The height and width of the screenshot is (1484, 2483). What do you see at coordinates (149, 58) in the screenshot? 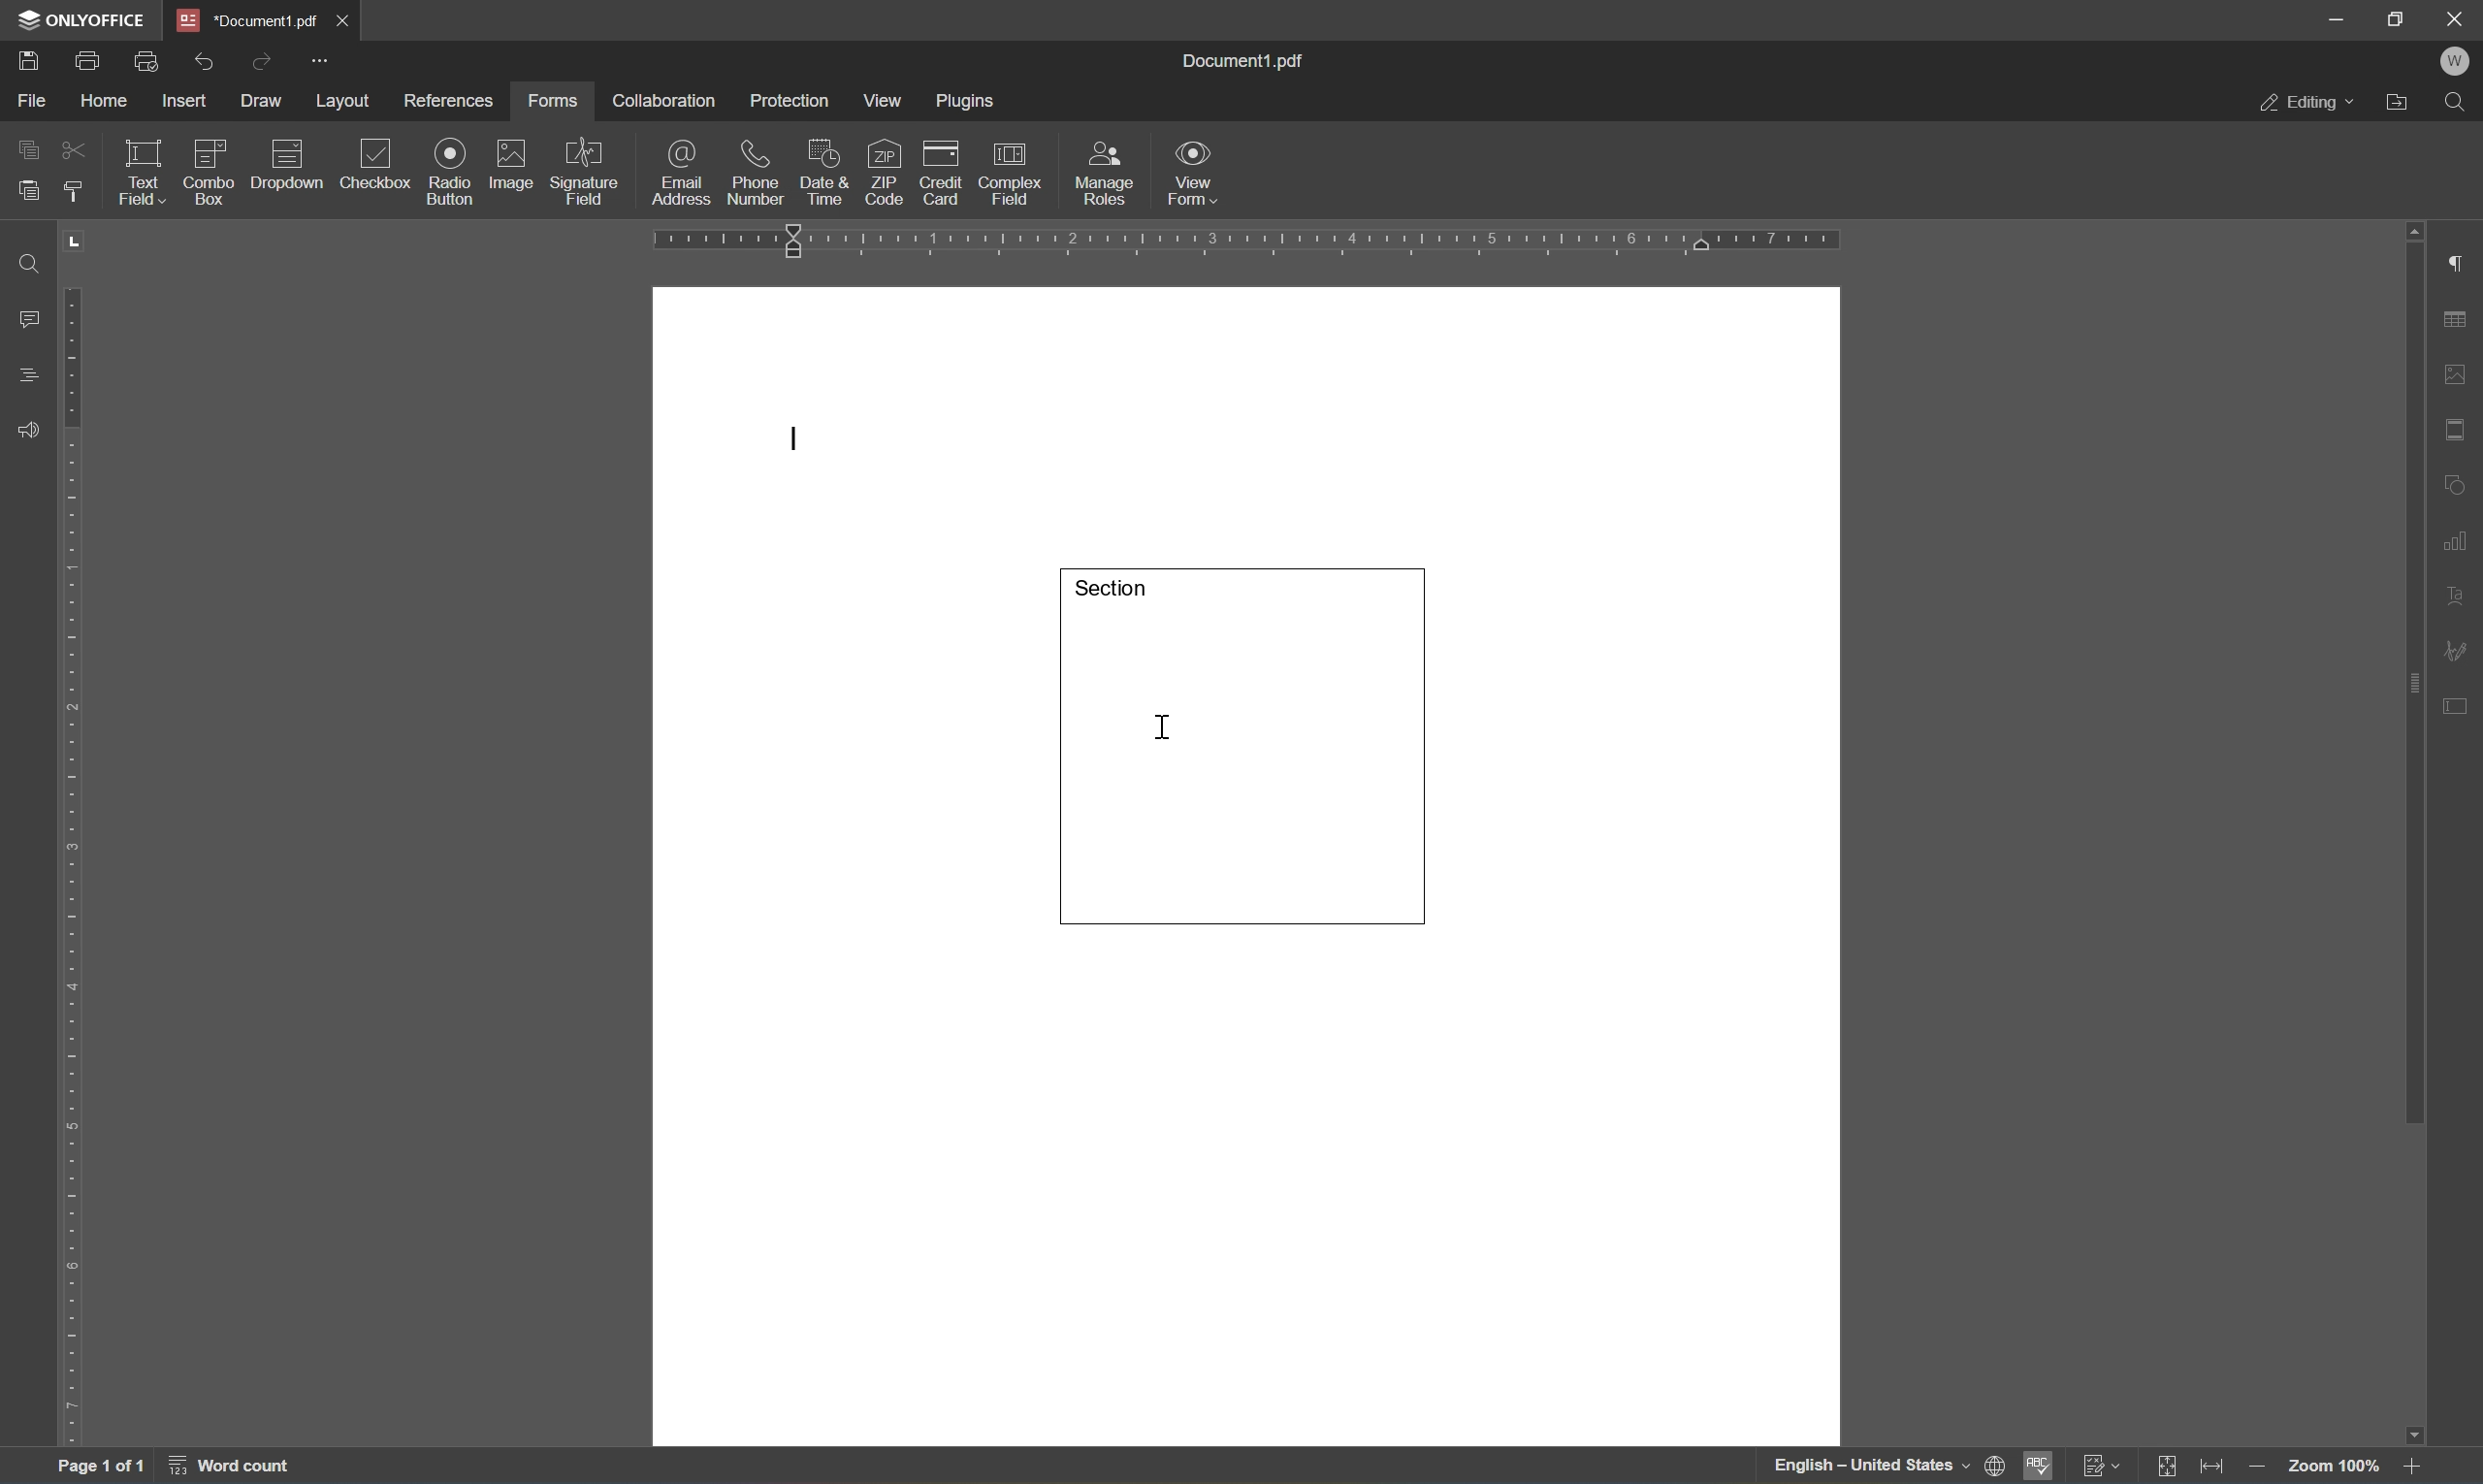
I see `print preview` at bounding box center [149, 58].